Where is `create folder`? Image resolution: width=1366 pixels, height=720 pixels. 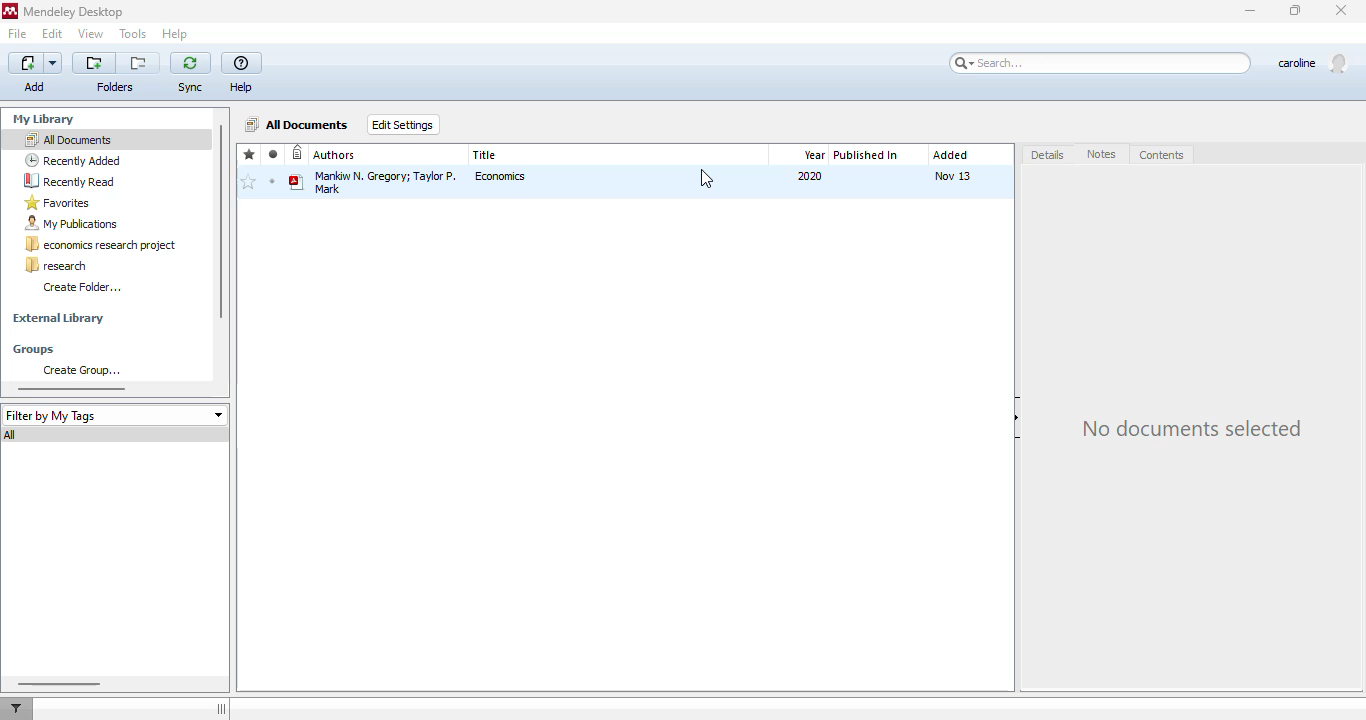
create folder is located at coordinates (82, 286).